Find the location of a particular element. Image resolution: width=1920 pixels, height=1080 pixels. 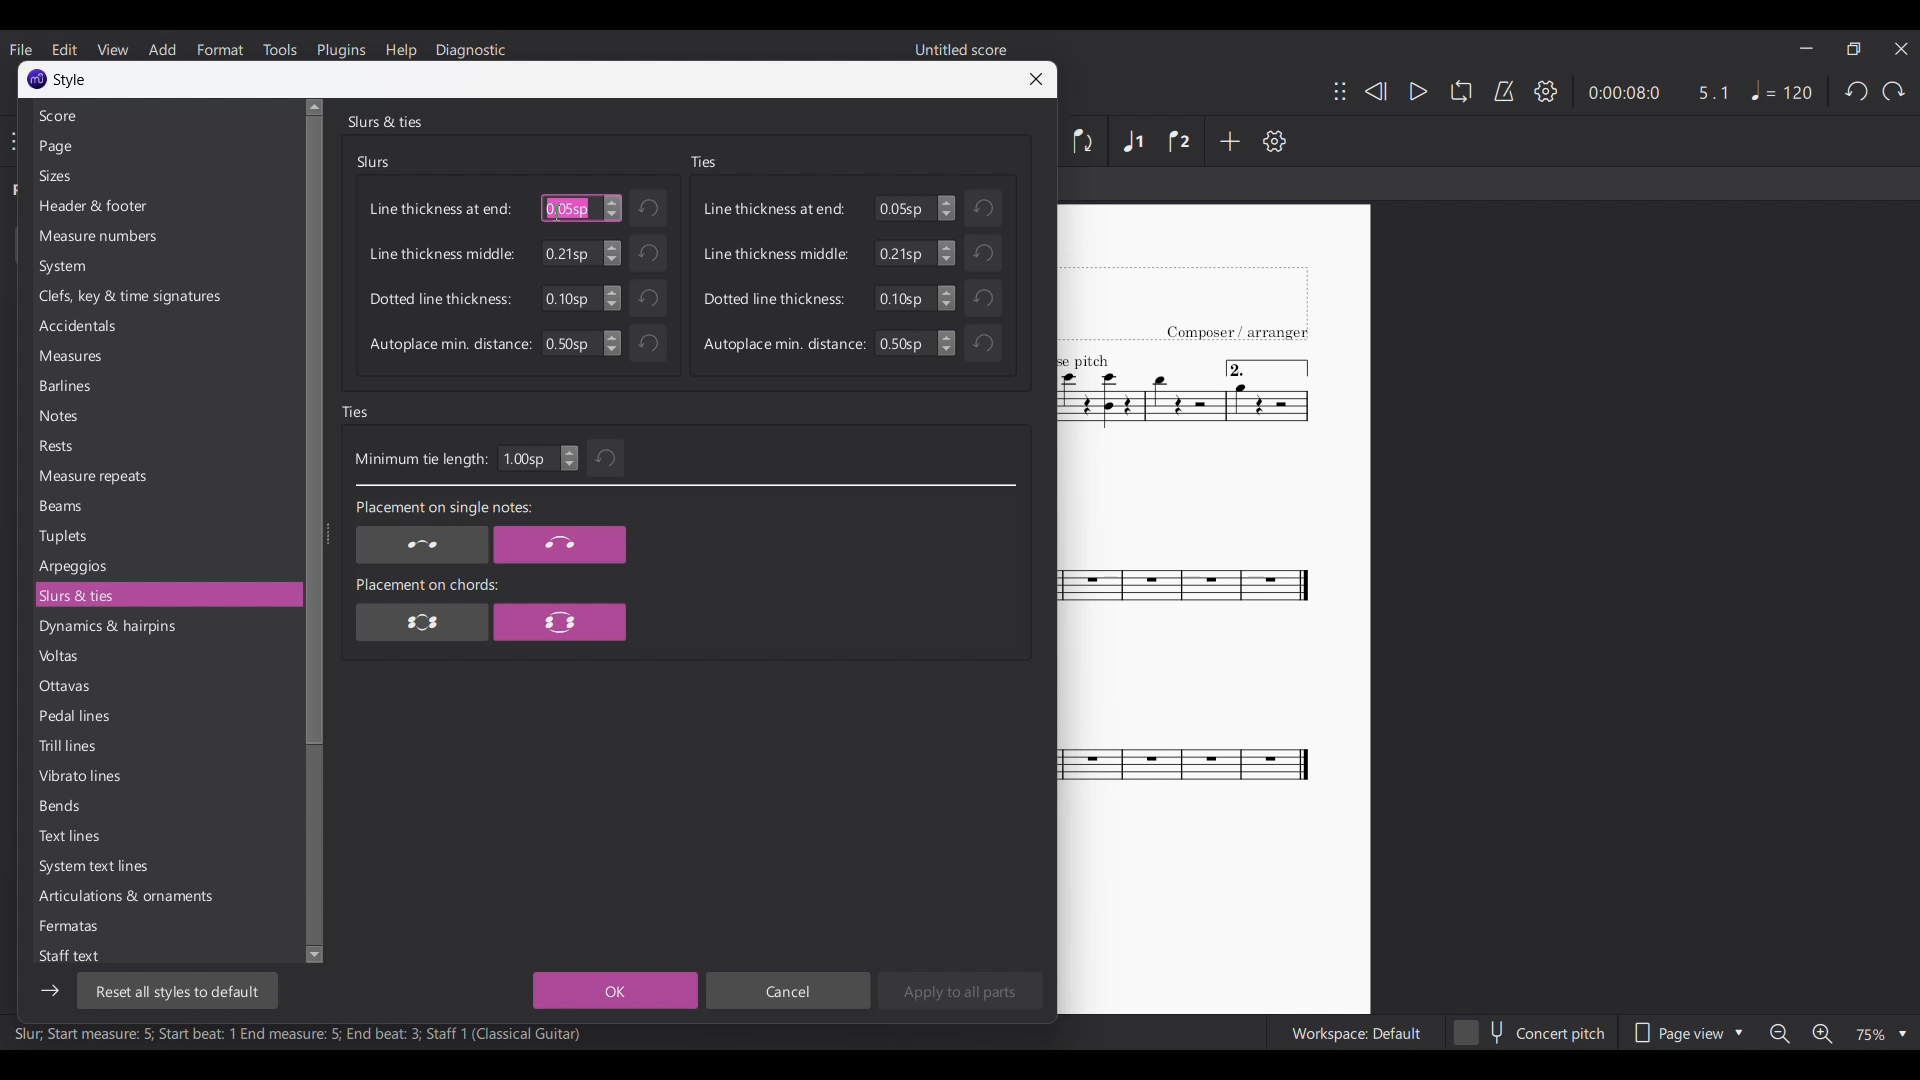

Placement on chord is located at coordinates (427, 584).